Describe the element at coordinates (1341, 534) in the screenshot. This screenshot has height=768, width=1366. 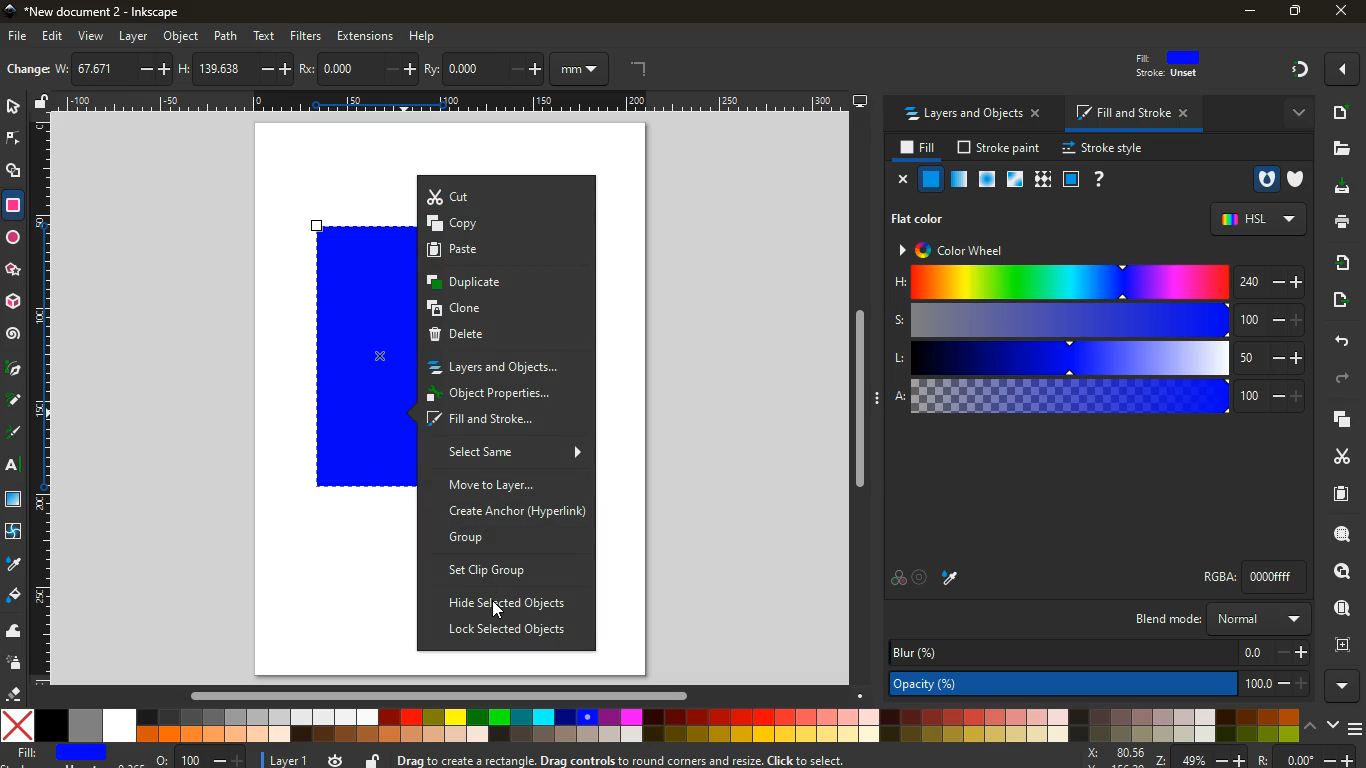
I see `search` at that location.